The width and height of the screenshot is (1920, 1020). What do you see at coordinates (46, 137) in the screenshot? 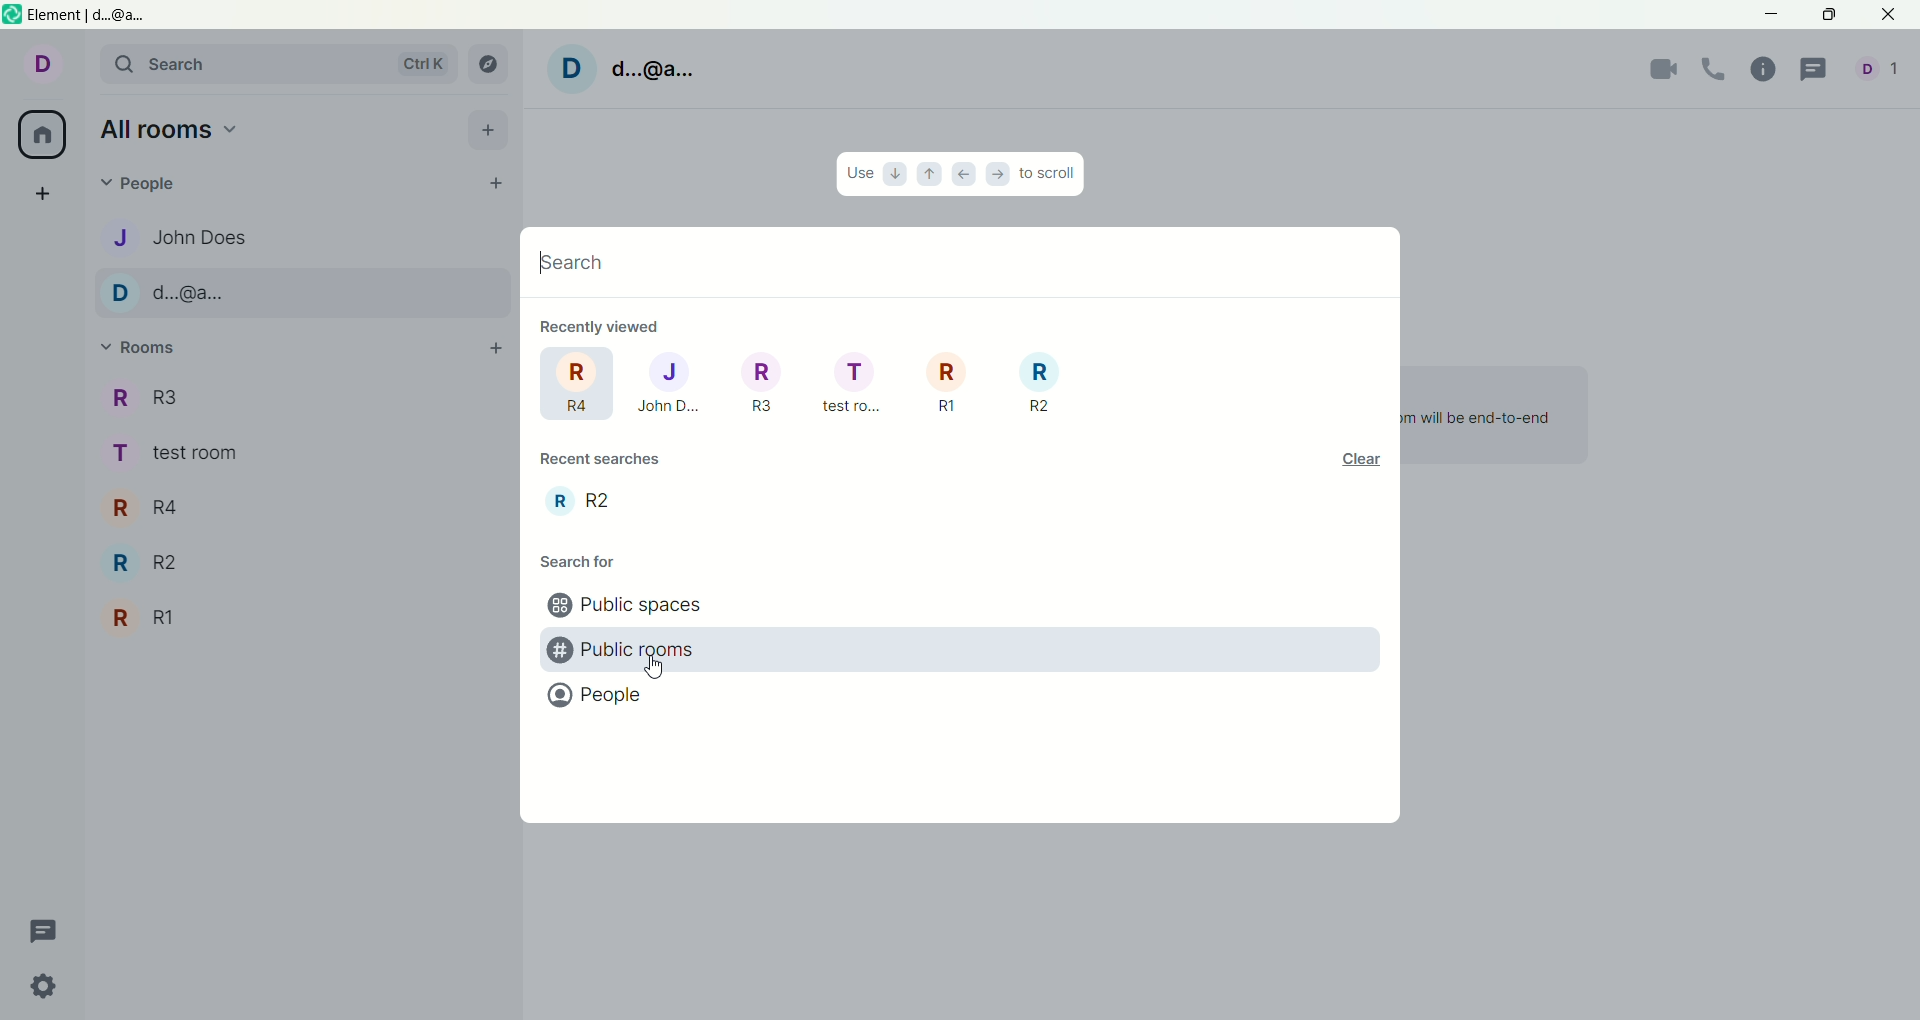
I see `all rooms` at bounding box center [46, 137].